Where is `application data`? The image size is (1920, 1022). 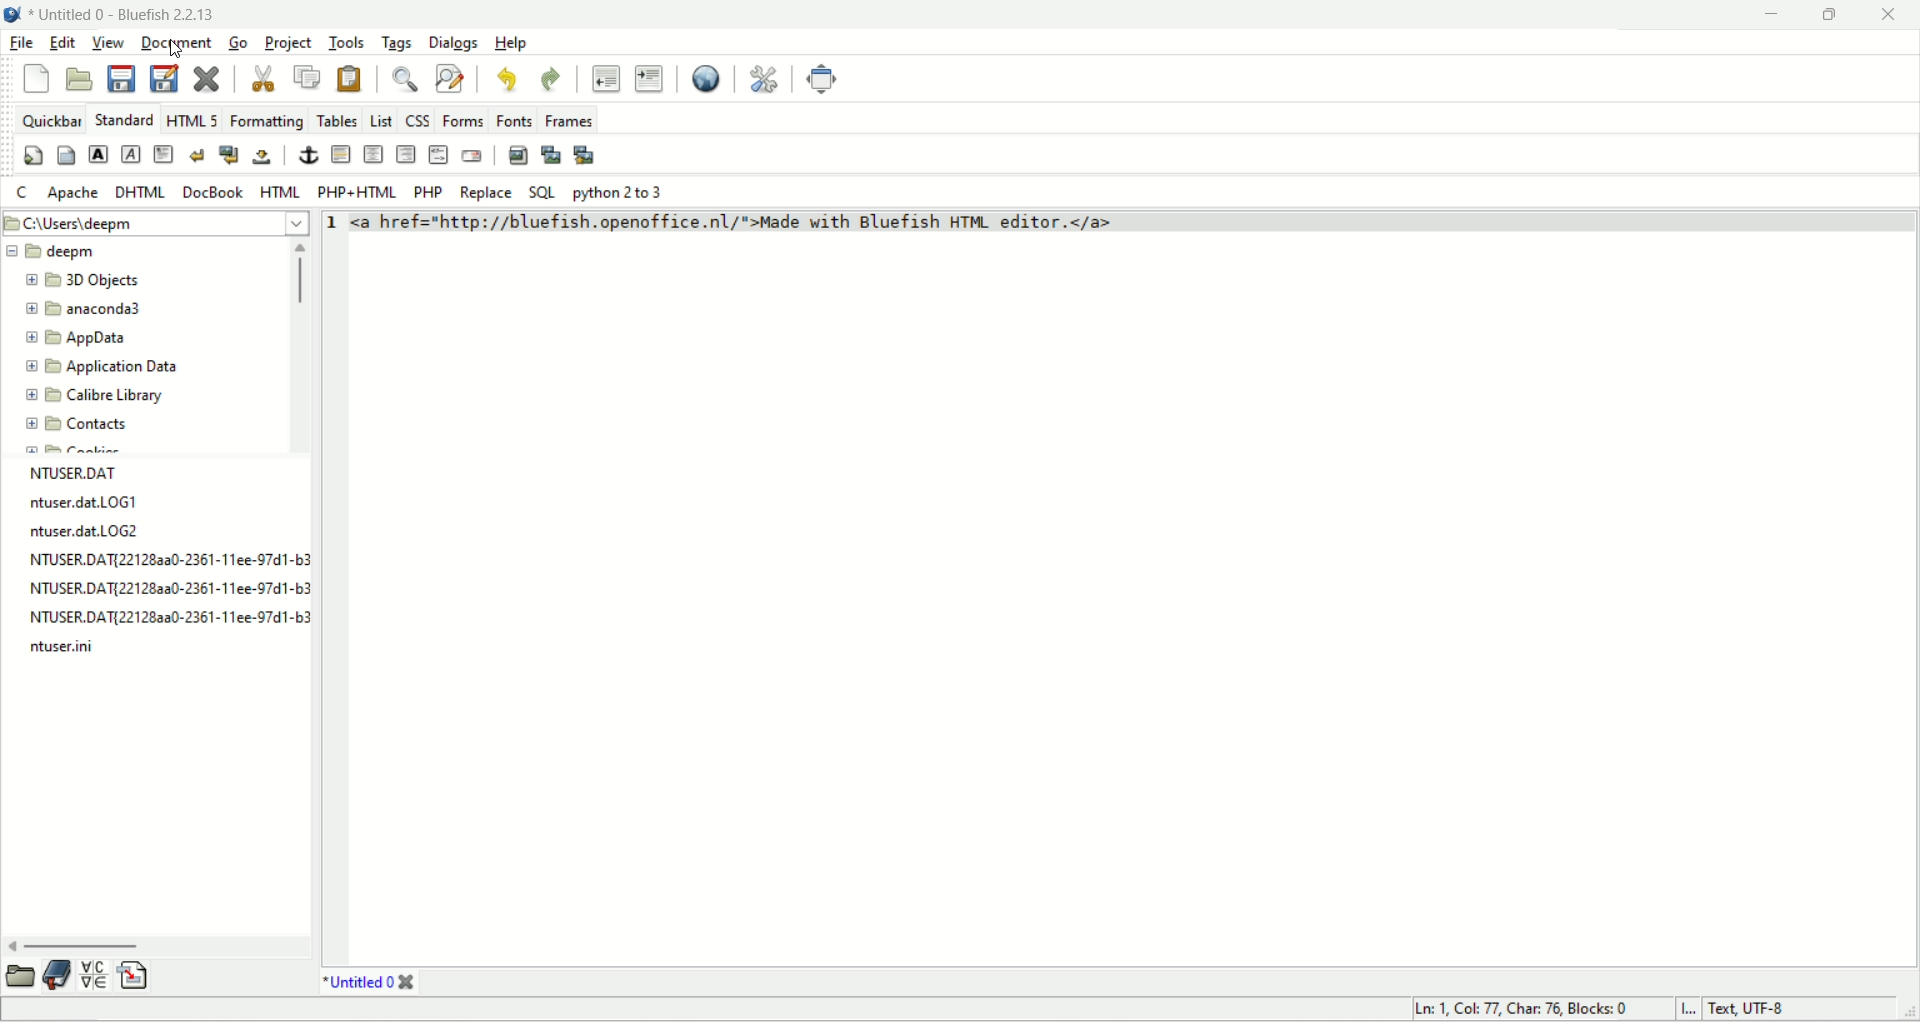
application data is located at coordinates (105, 367).